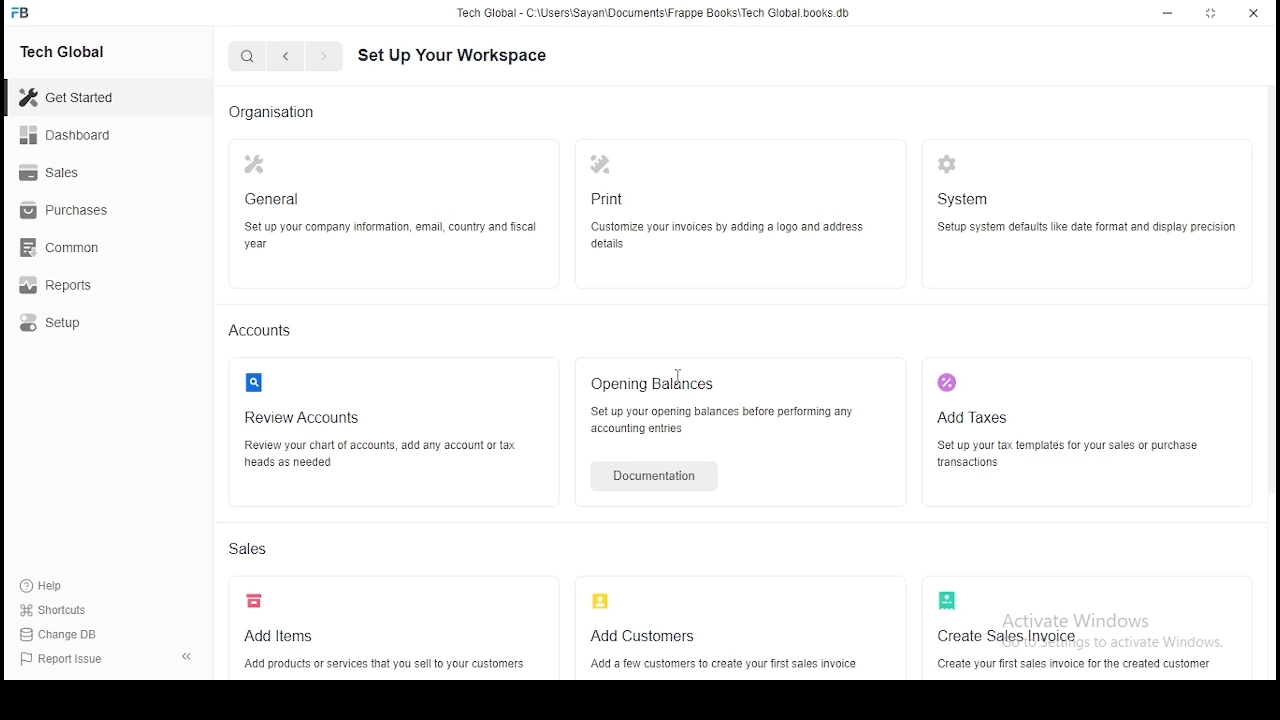 This screenshot has width=1280, height=720. Describe the element at coordinates (66, 636) in the screenshot. I see `change DB ` at that location.